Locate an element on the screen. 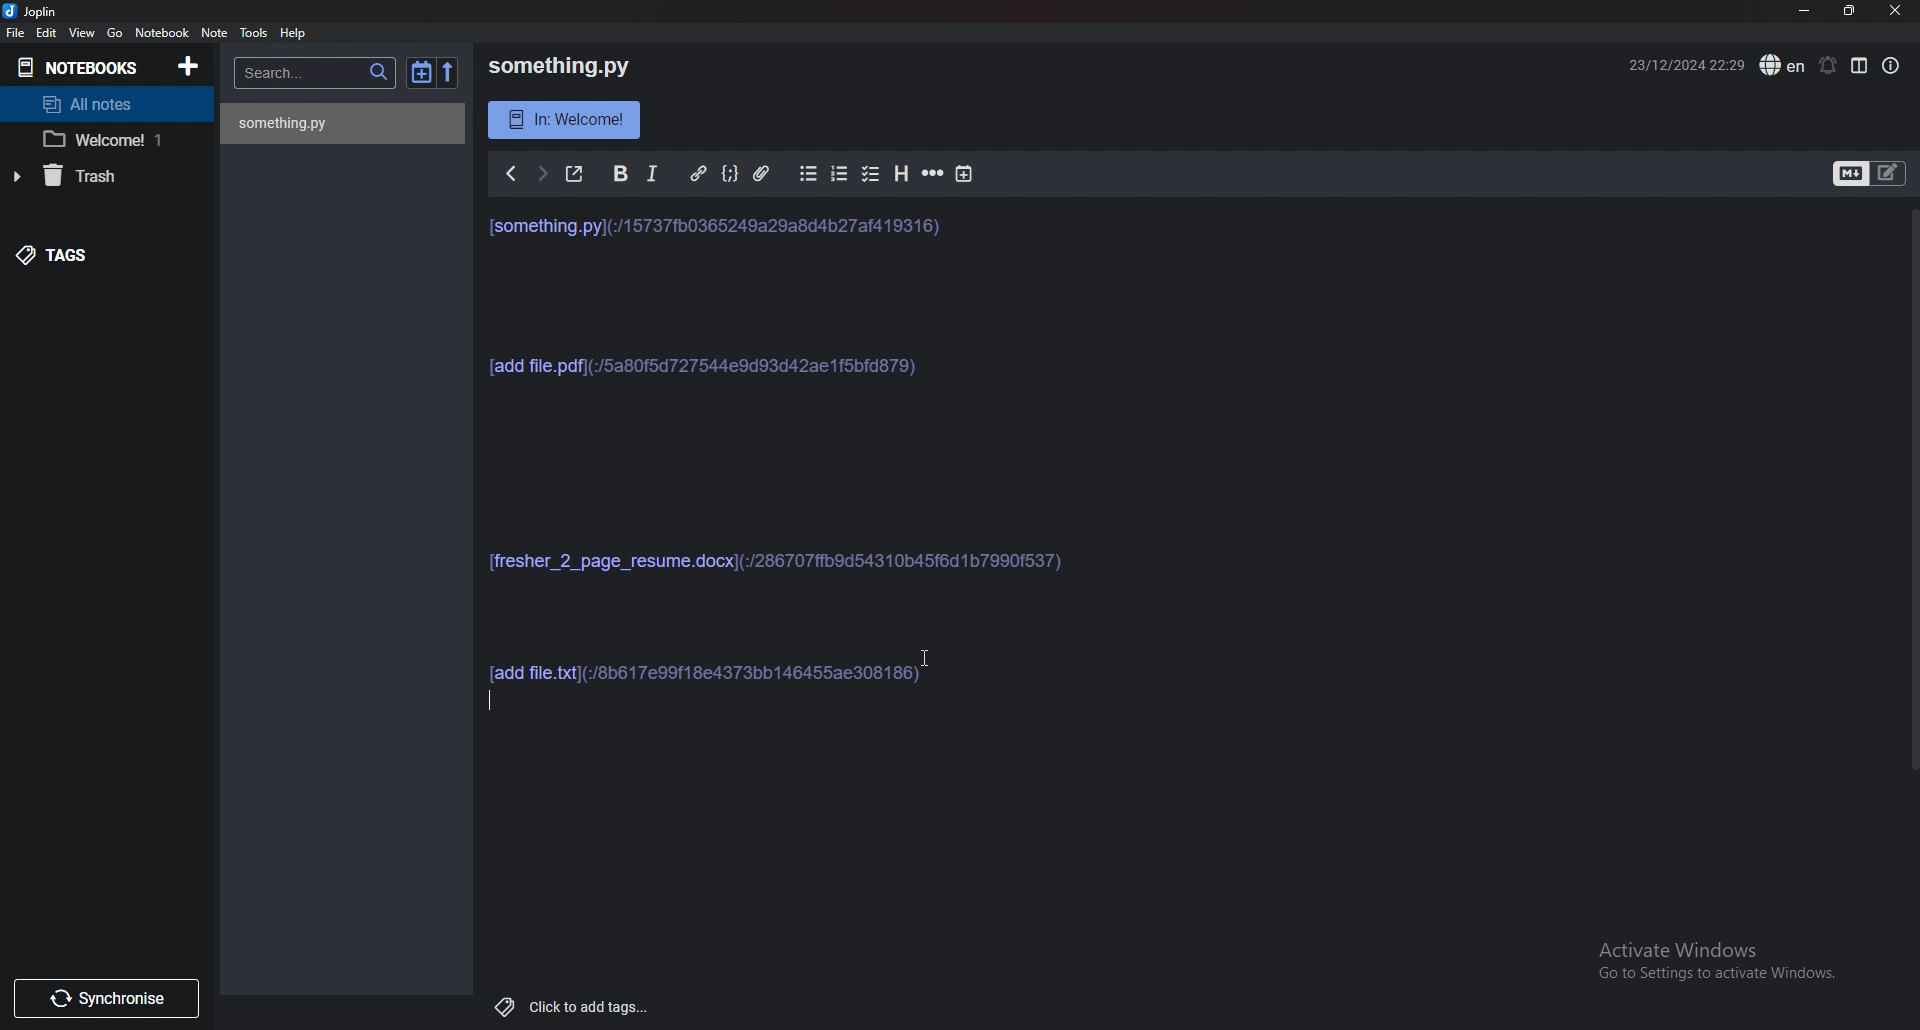  Tools is located at coordinates (256, 32).